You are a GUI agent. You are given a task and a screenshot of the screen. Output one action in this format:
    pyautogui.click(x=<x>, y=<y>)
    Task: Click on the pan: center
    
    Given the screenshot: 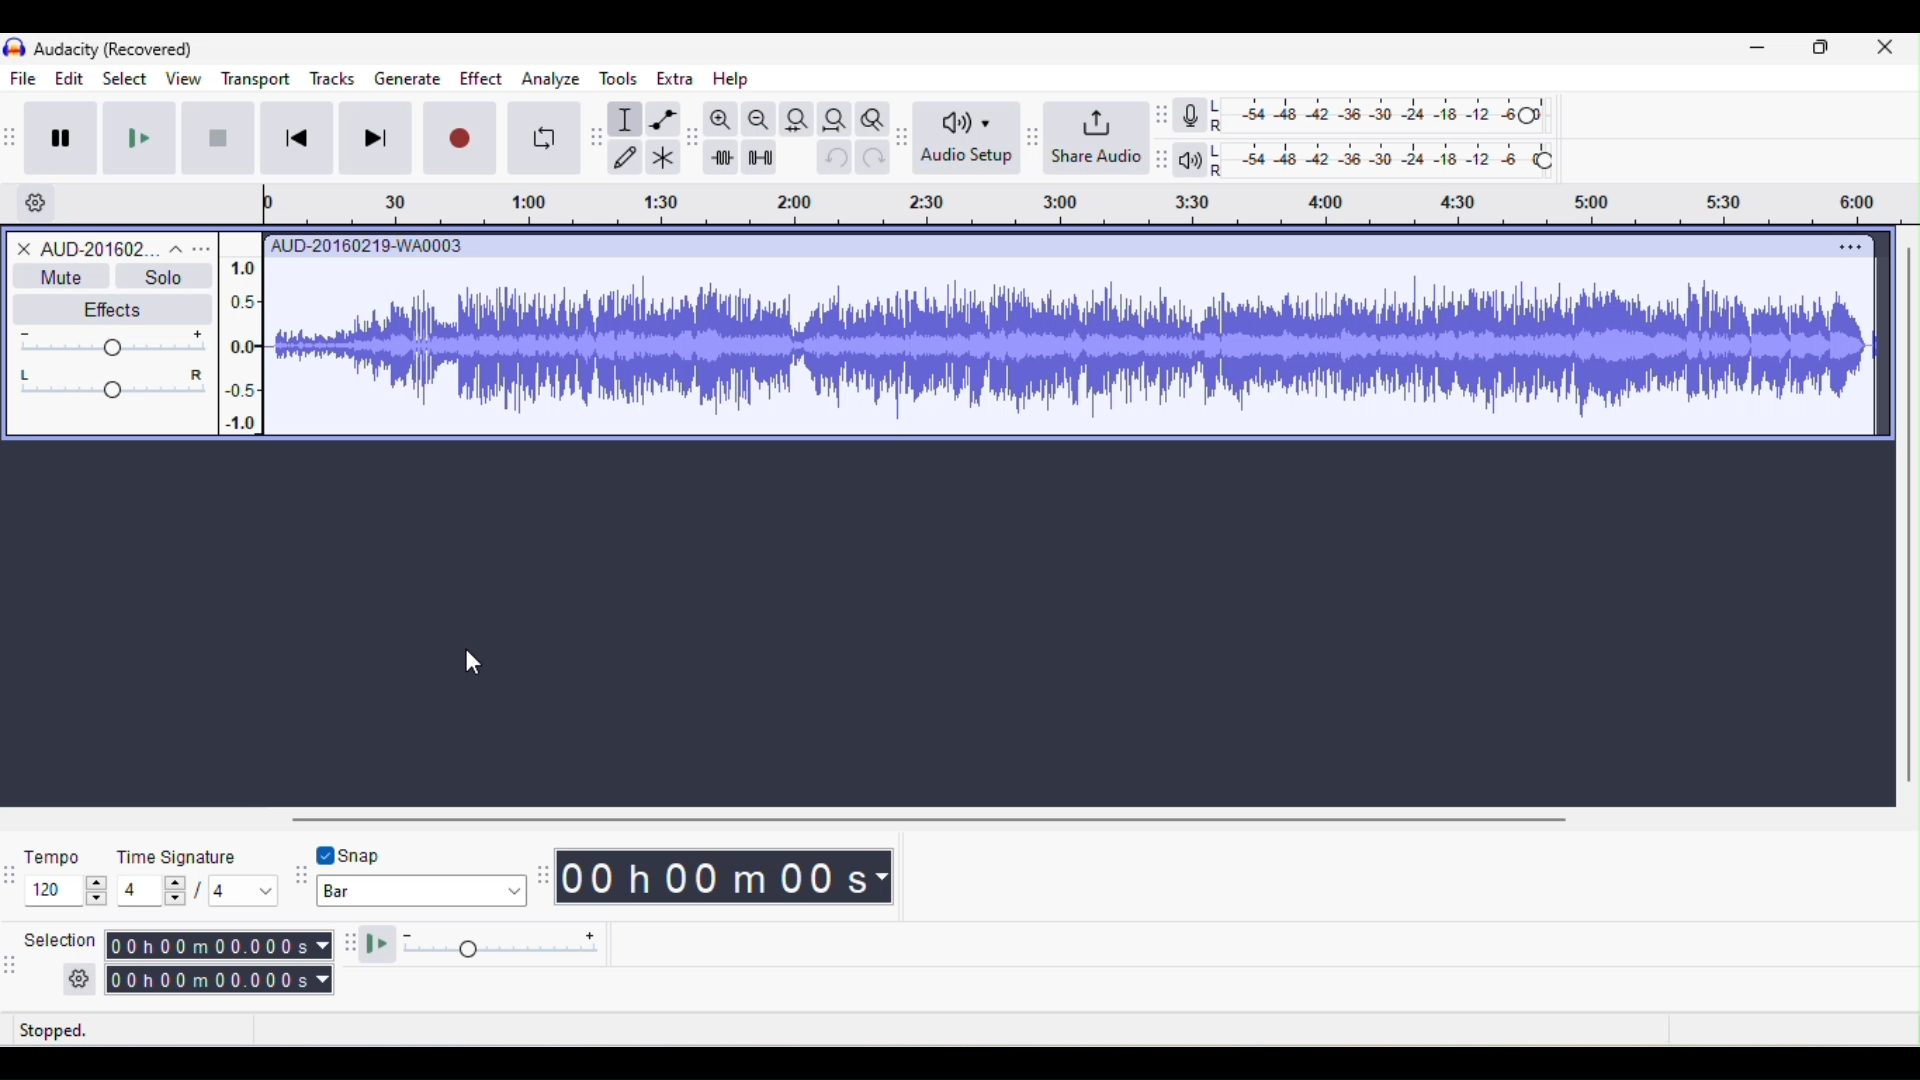 What is the action you would take?
    pyautogui.click(x=115, y=380)
    